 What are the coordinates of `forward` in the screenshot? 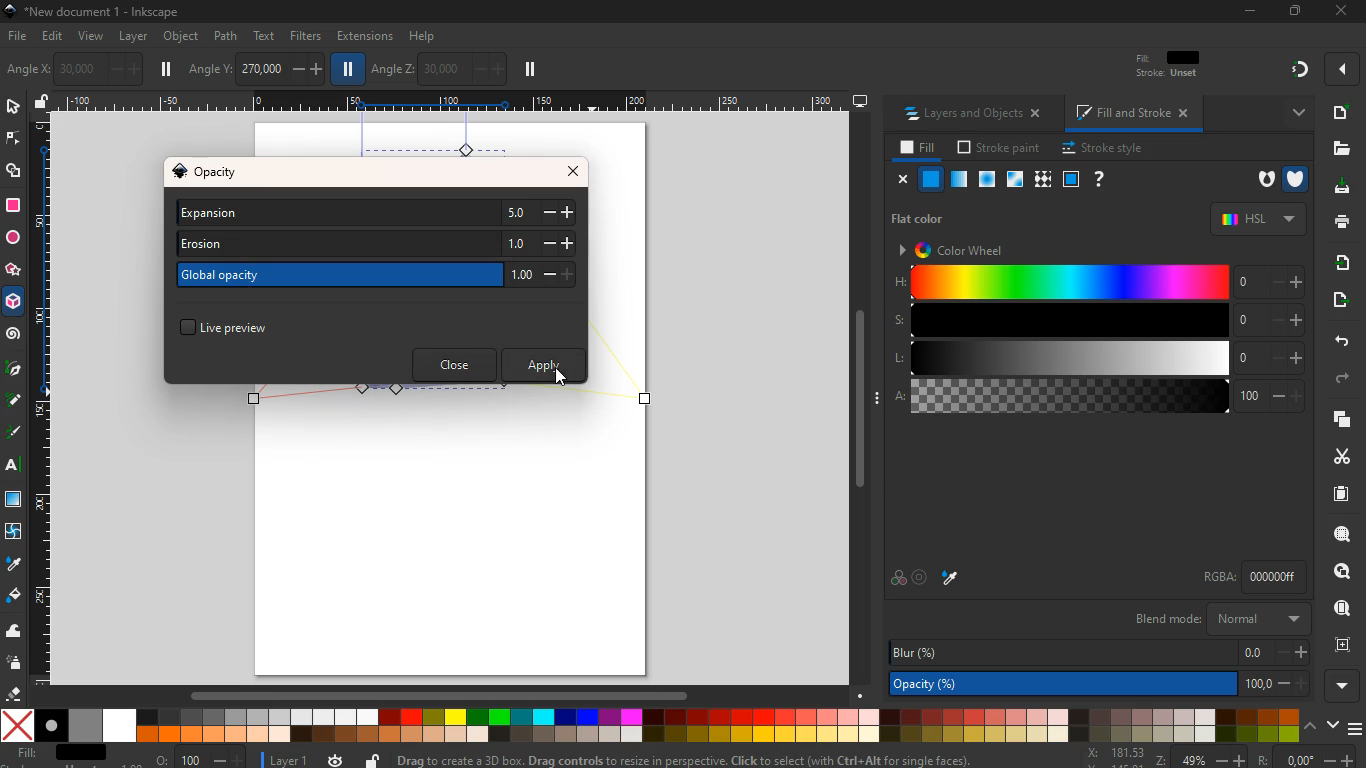 It's located at (1348, 379).